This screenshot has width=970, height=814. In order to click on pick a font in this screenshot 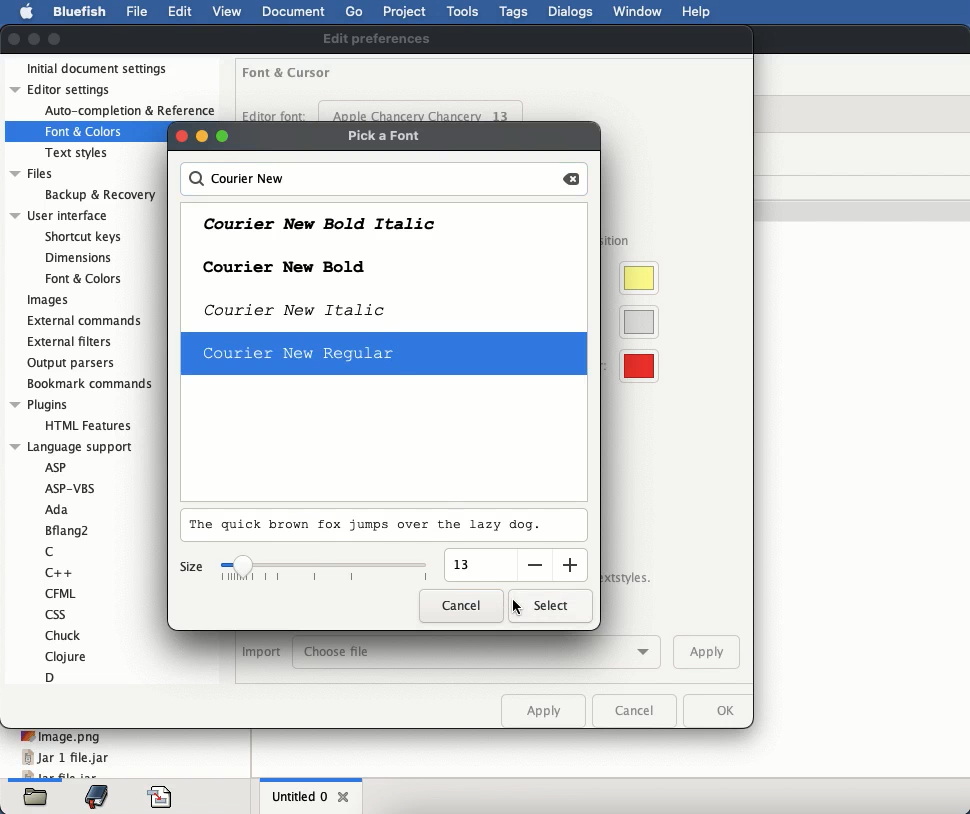, I will do `click(386, 139)`.